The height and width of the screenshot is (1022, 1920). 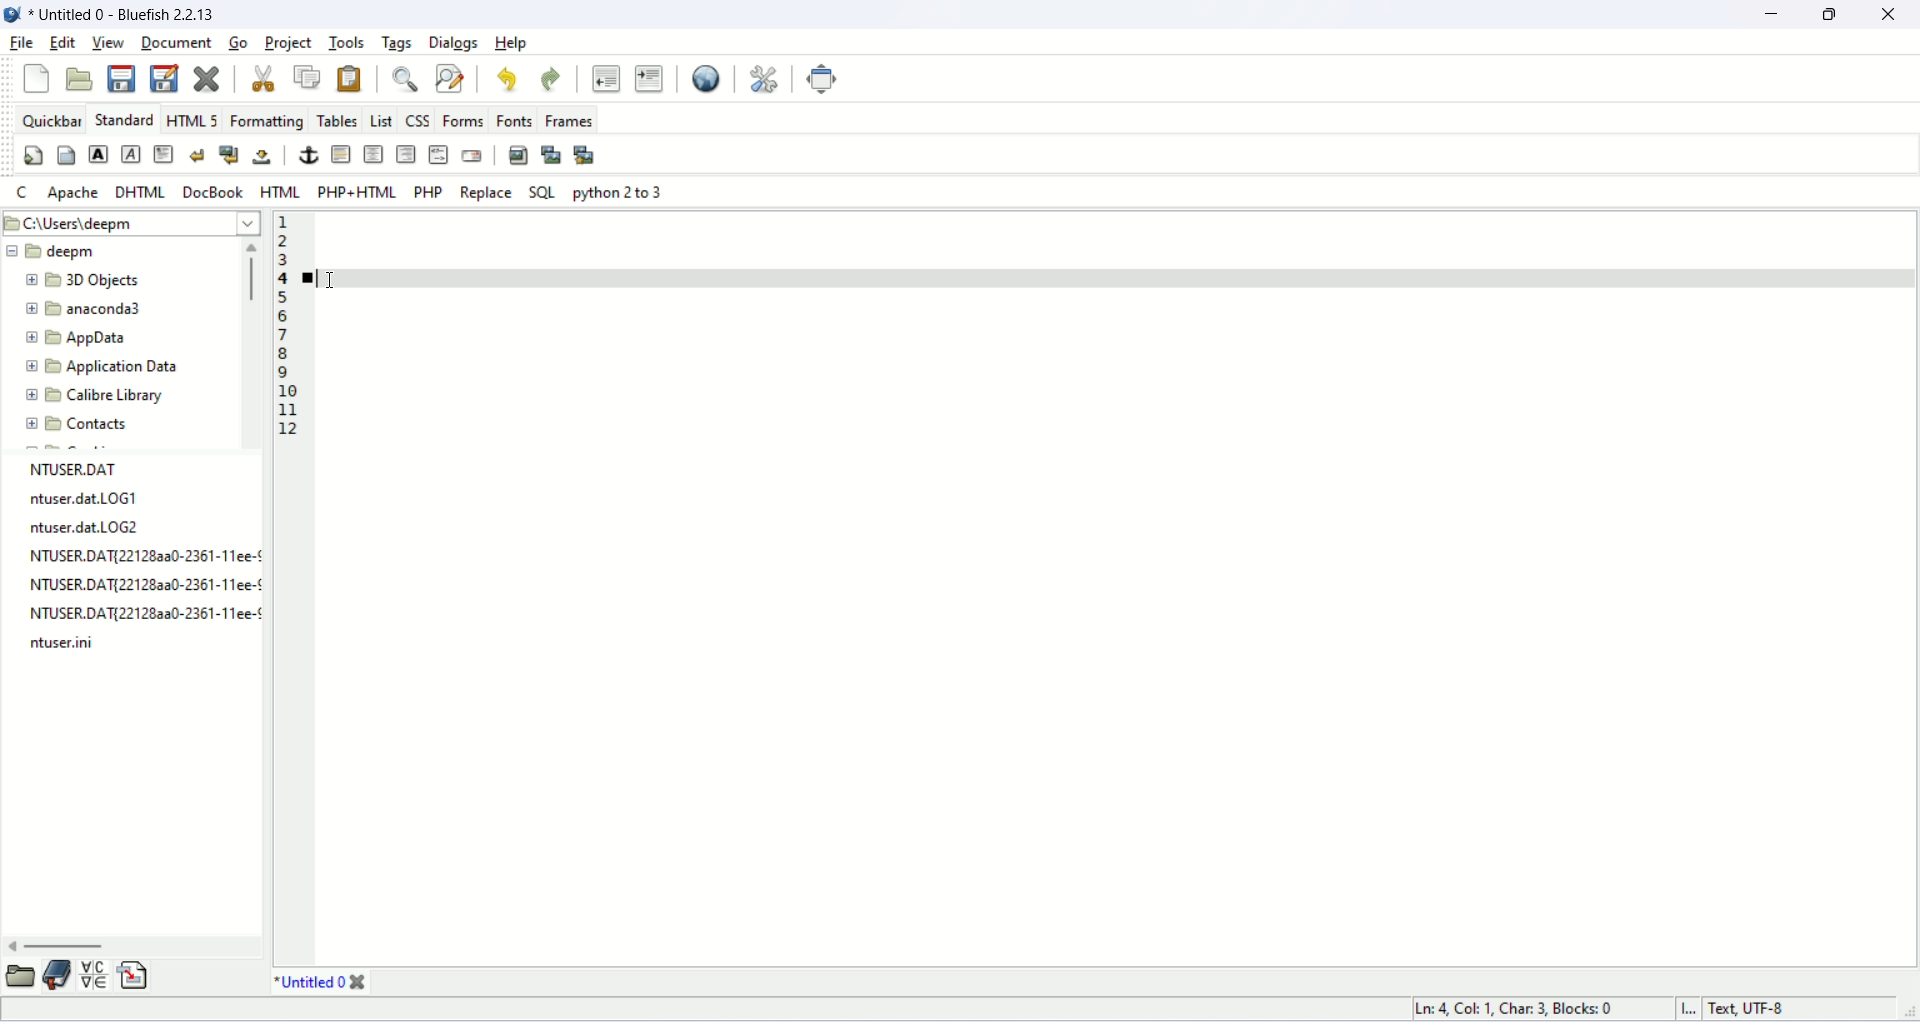 I want to click on strong, so click(x=98, y=154).